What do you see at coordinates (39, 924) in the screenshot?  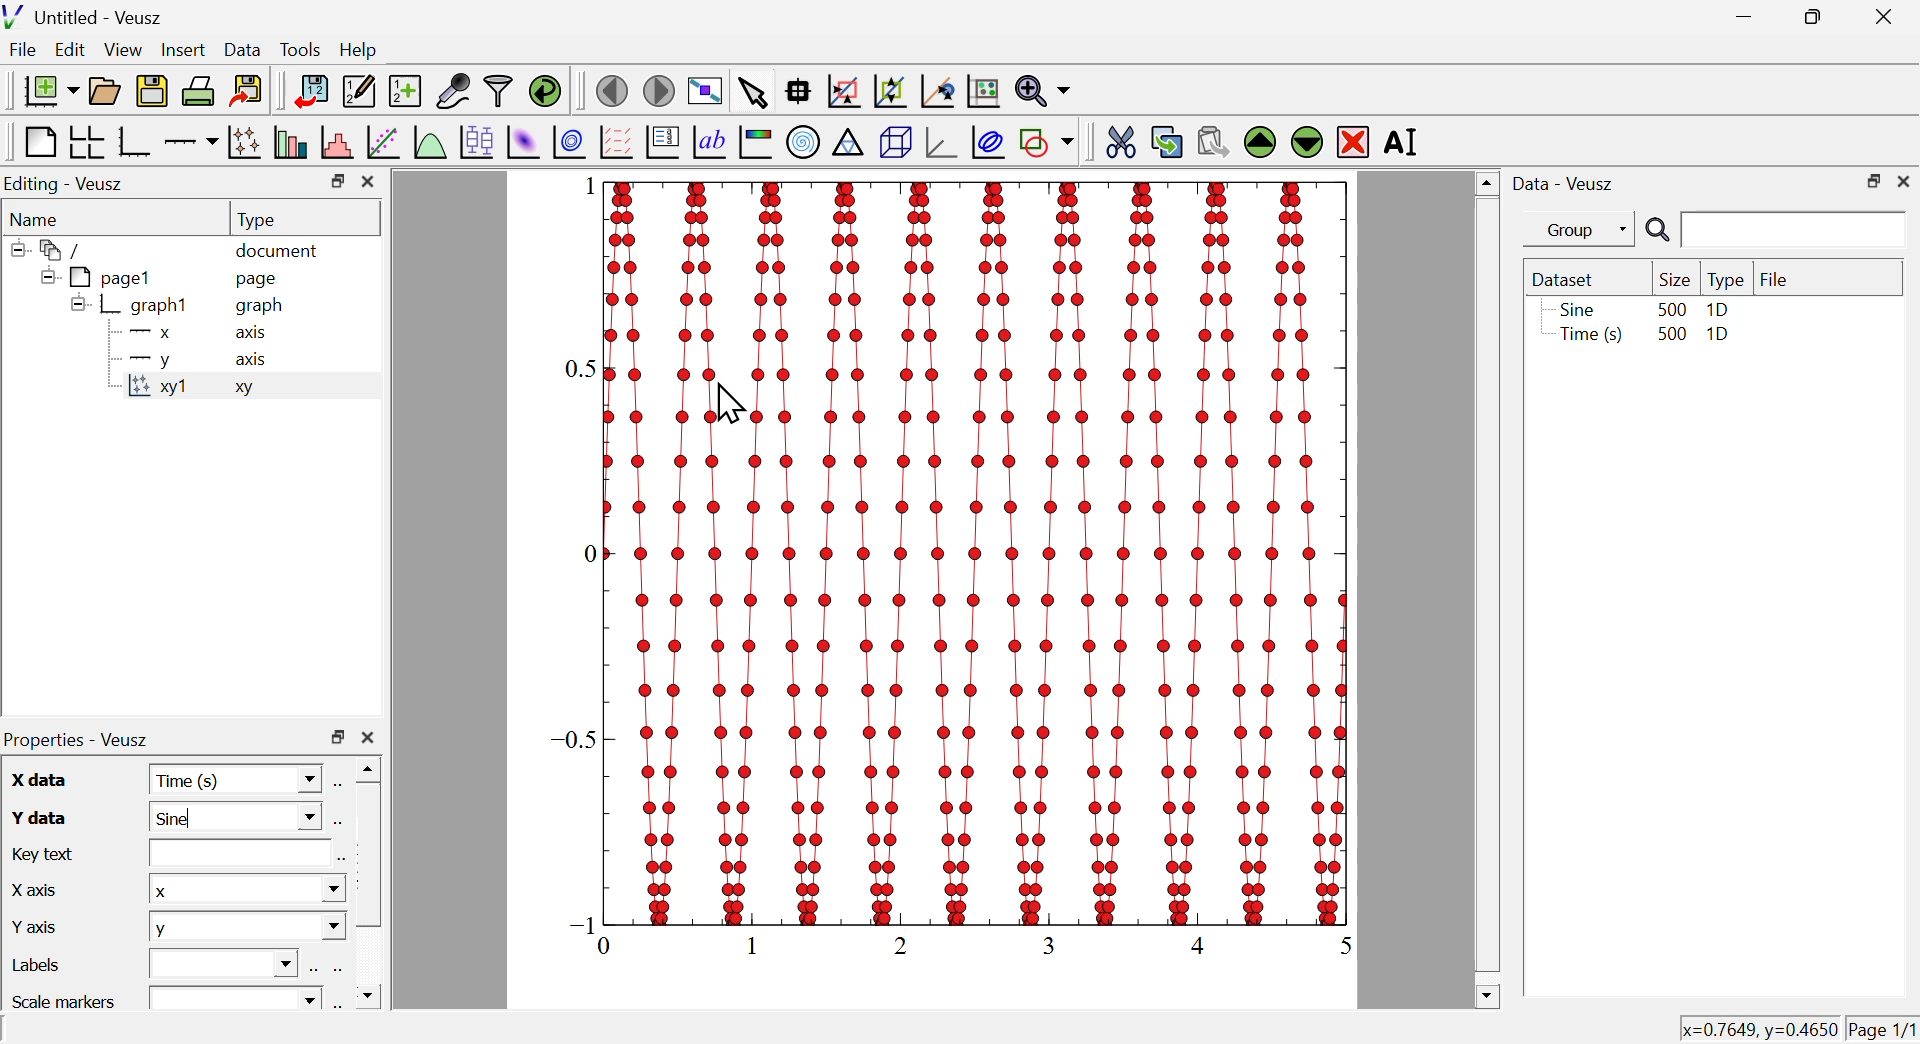 I see `y axis` at bounding box center [39, 924].